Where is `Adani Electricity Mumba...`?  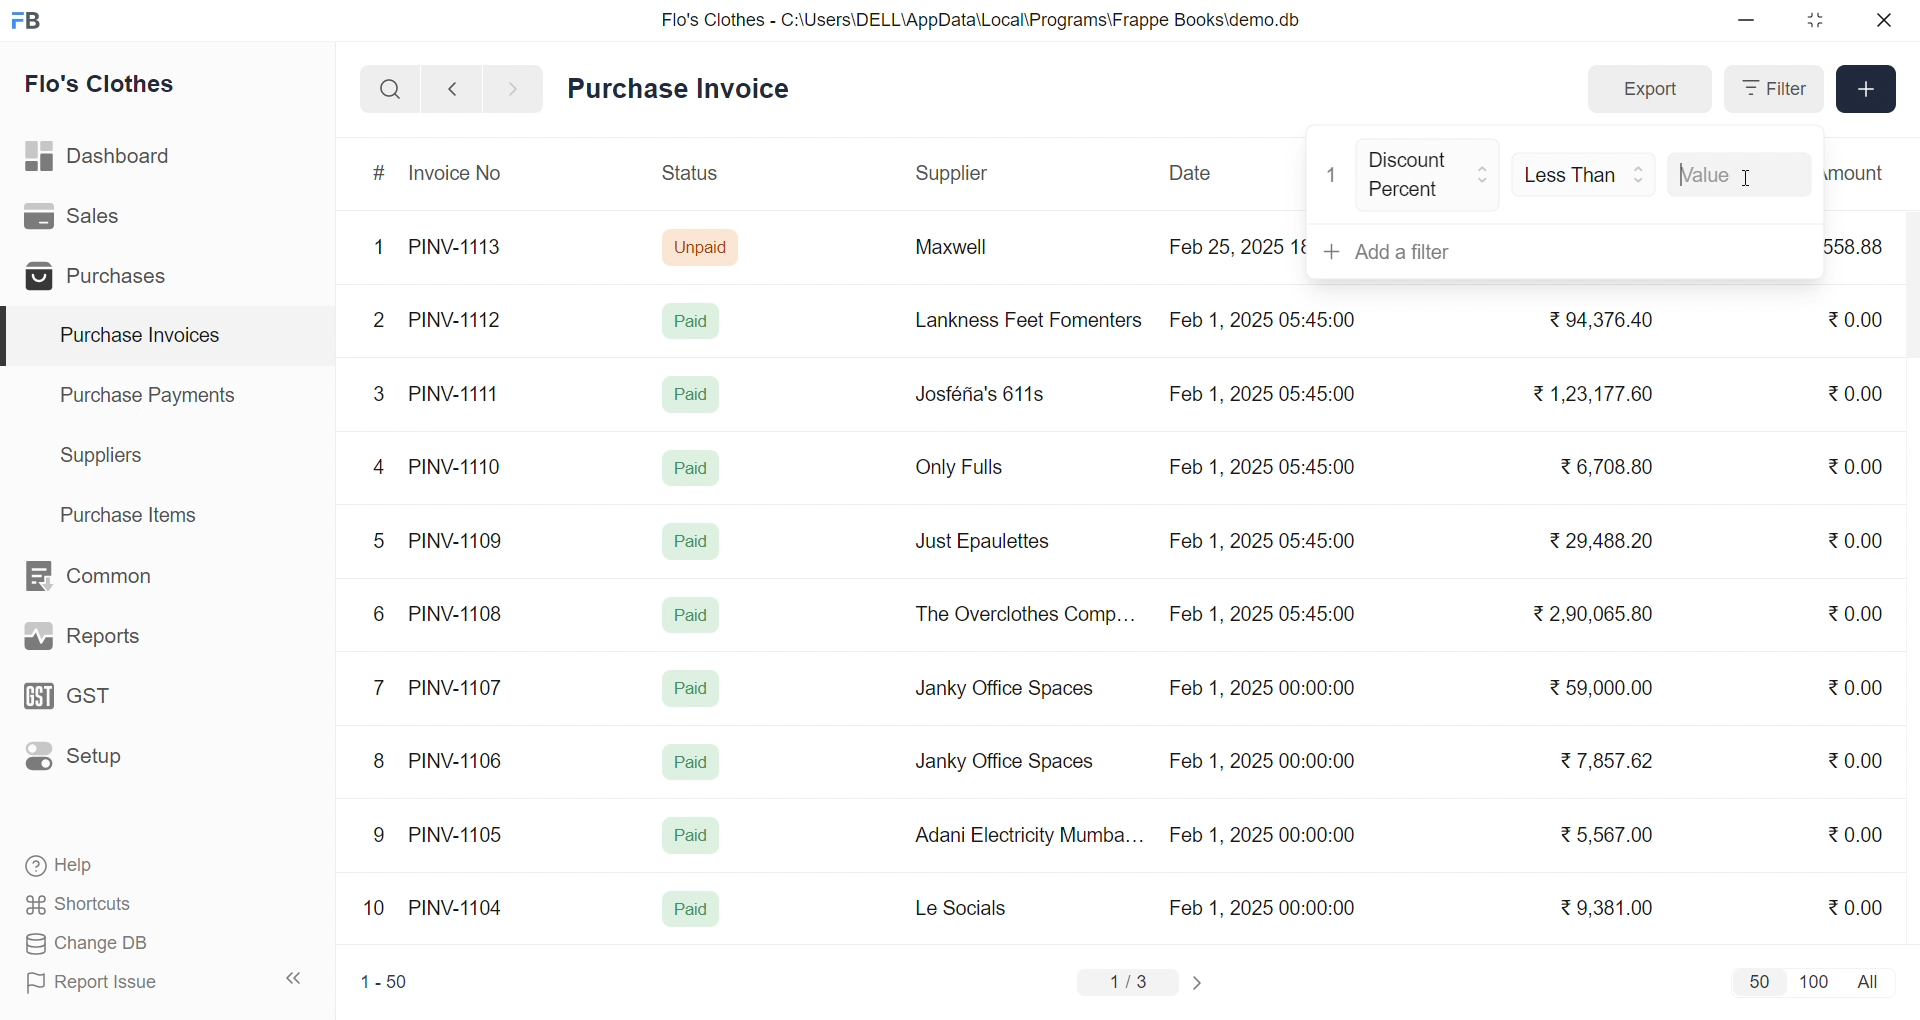
Adani Electricity Mumba... is located at coordinates (1031, 836).